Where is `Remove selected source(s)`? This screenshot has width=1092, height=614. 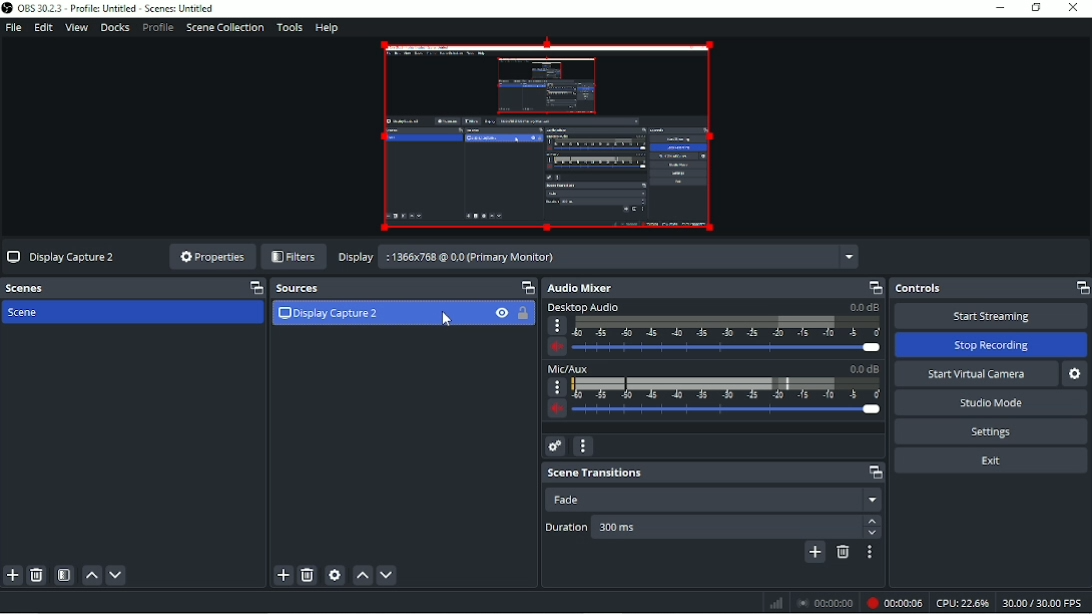
Remove selected source(s) is located at coordinates (307, 576).